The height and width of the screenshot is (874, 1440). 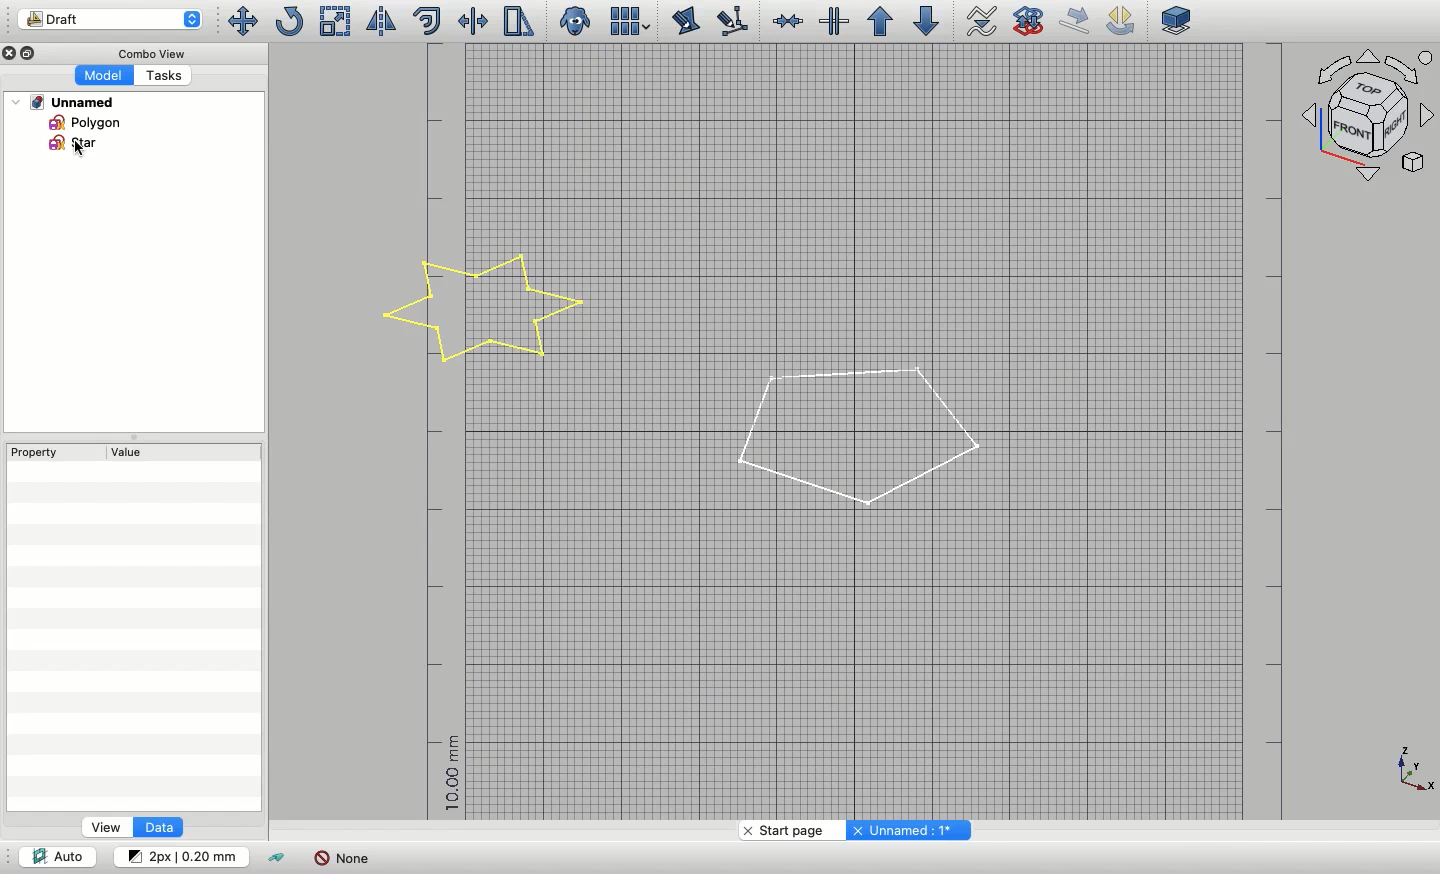 What do you see at coordinates (342, 858) in the screenshot?
I see `None` at bounding box center [342, 858].